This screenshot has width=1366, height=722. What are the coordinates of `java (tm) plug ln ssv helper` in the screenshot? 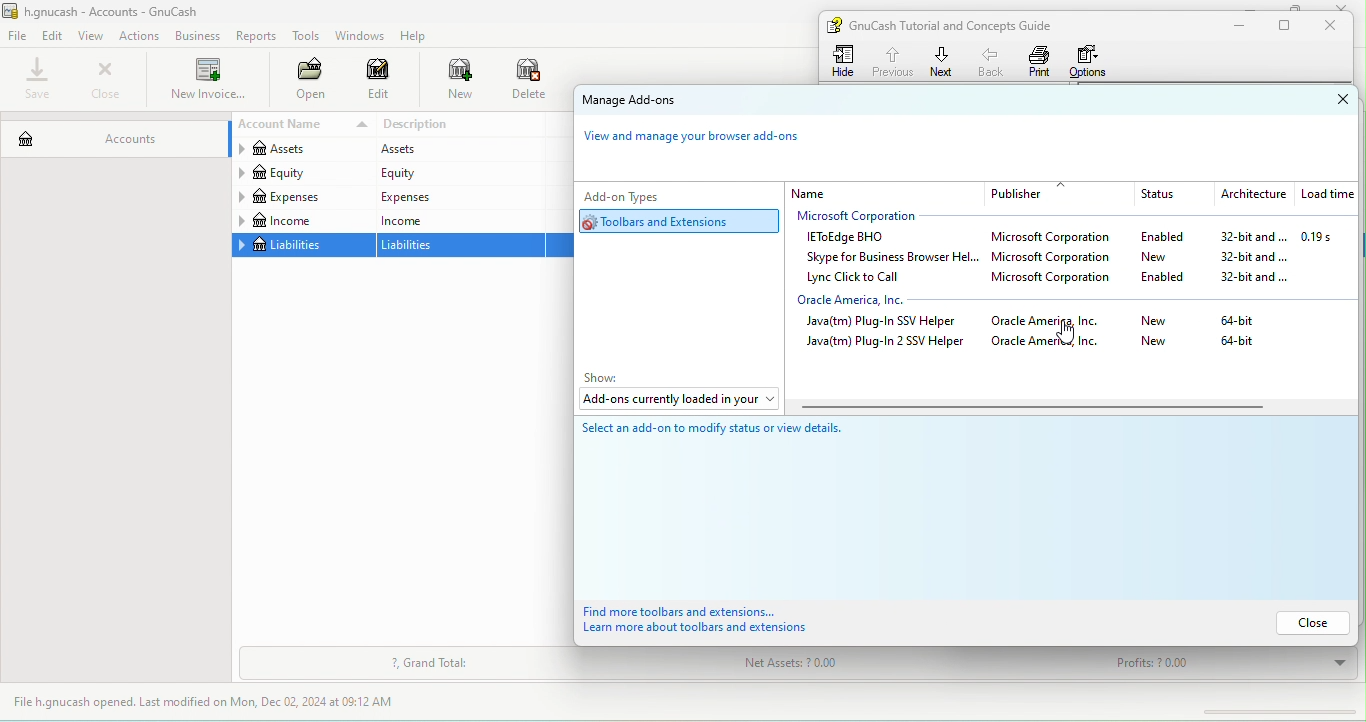 It's located at (887, 322).